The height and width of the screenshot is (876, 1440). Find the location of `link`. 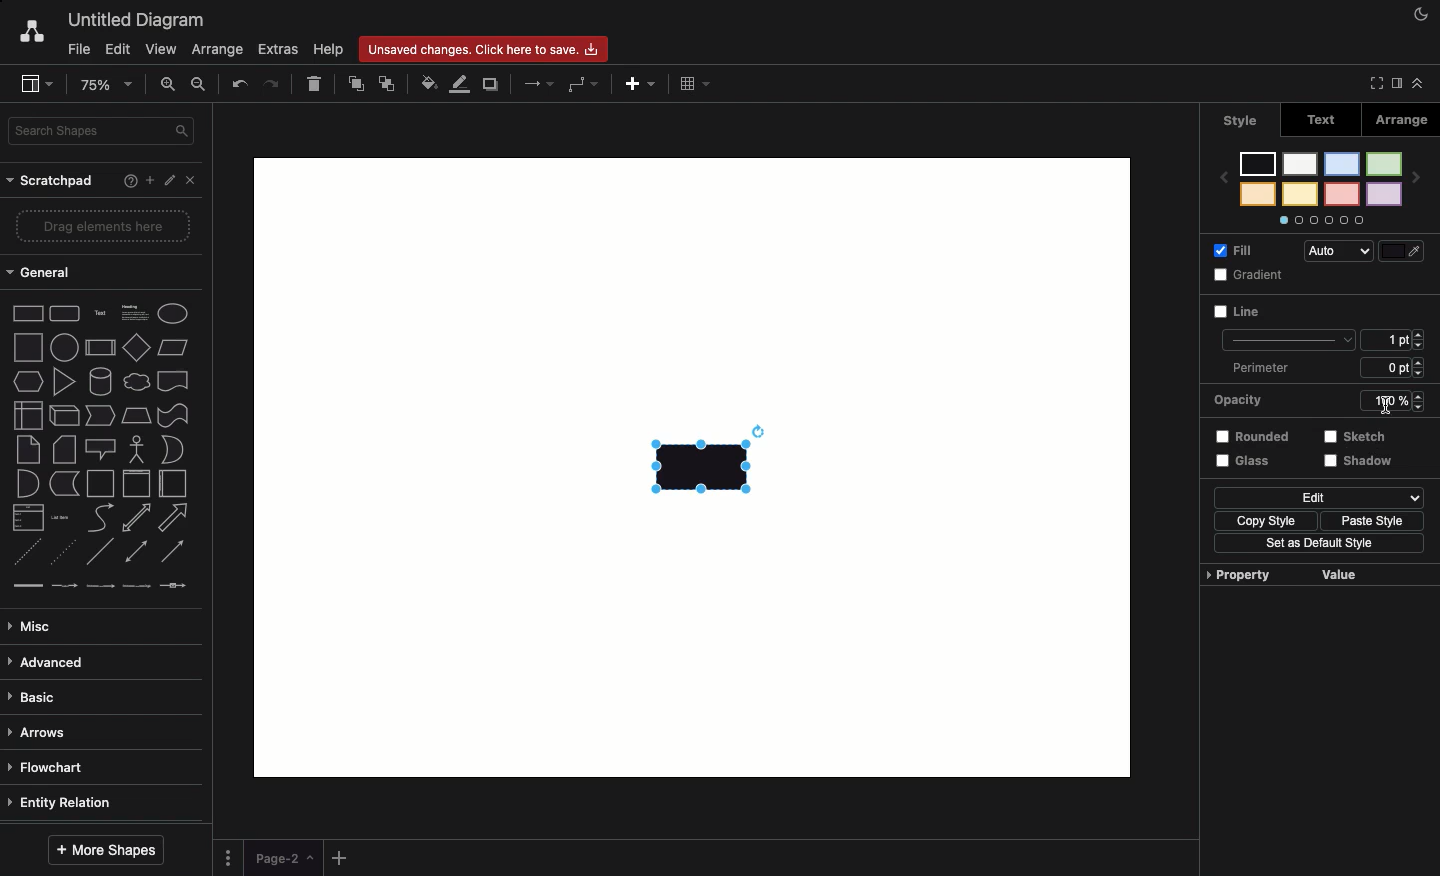

link is located at coordinates (25, 585).